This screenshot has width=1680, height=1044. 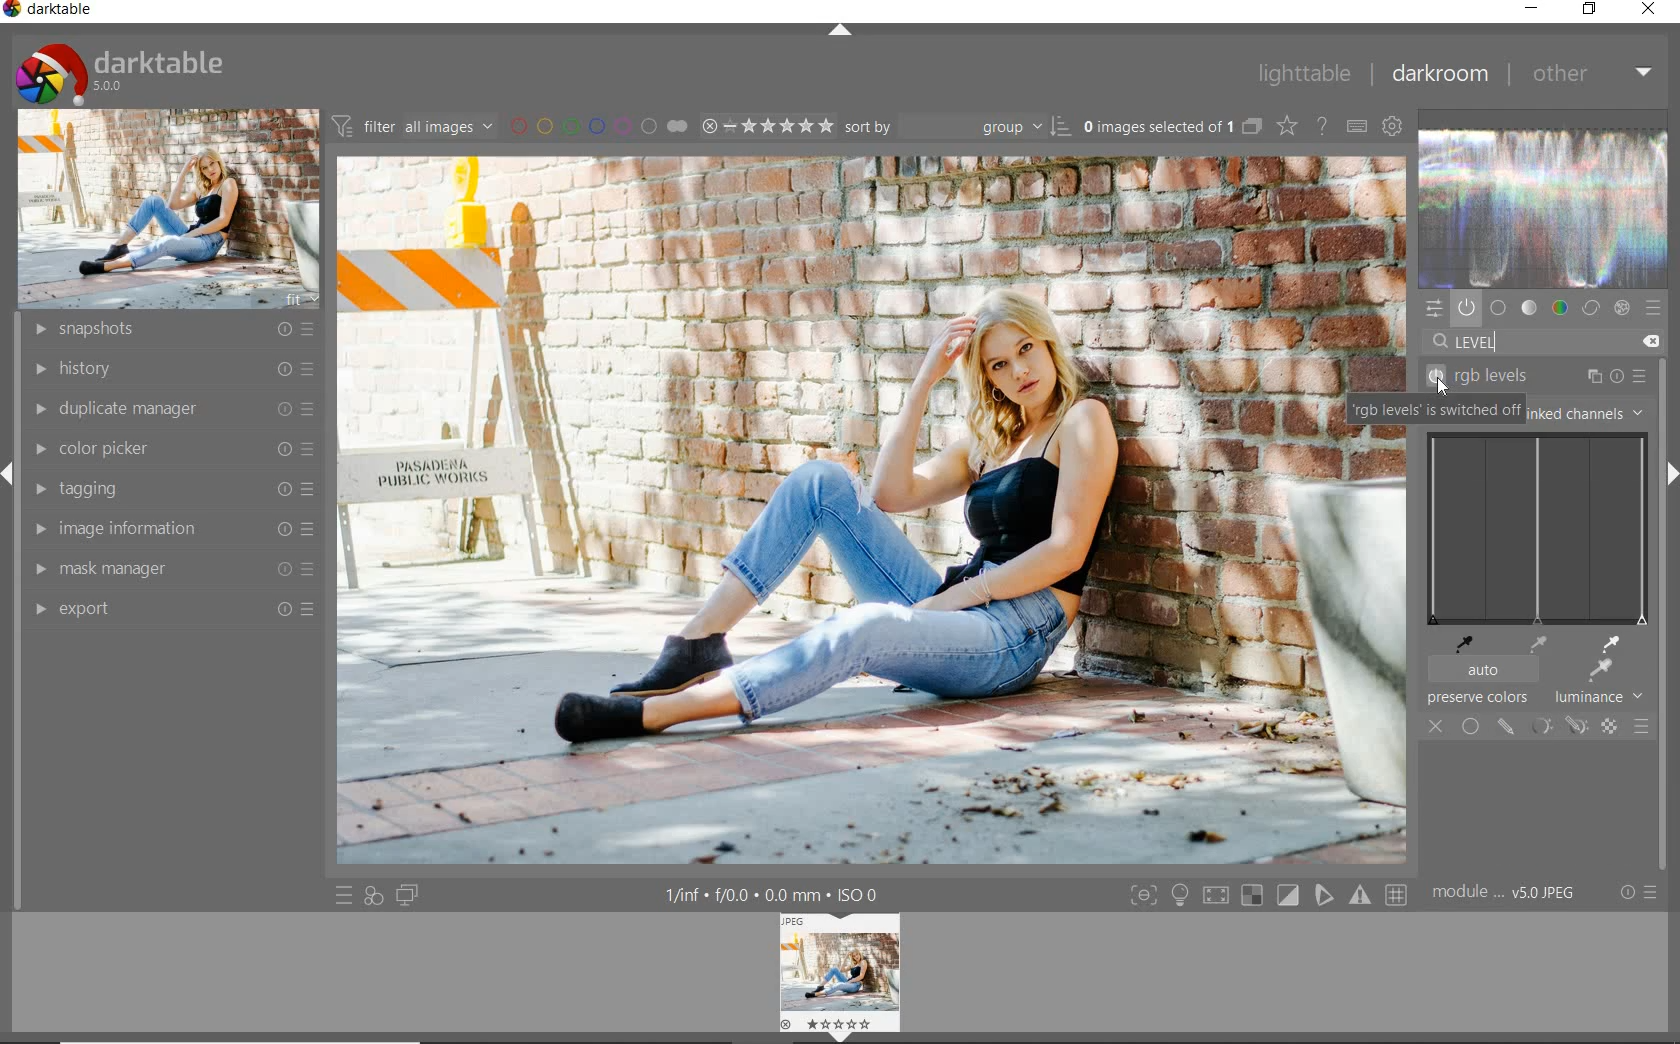 I want to click on Sort, so click(x=958, y=127).